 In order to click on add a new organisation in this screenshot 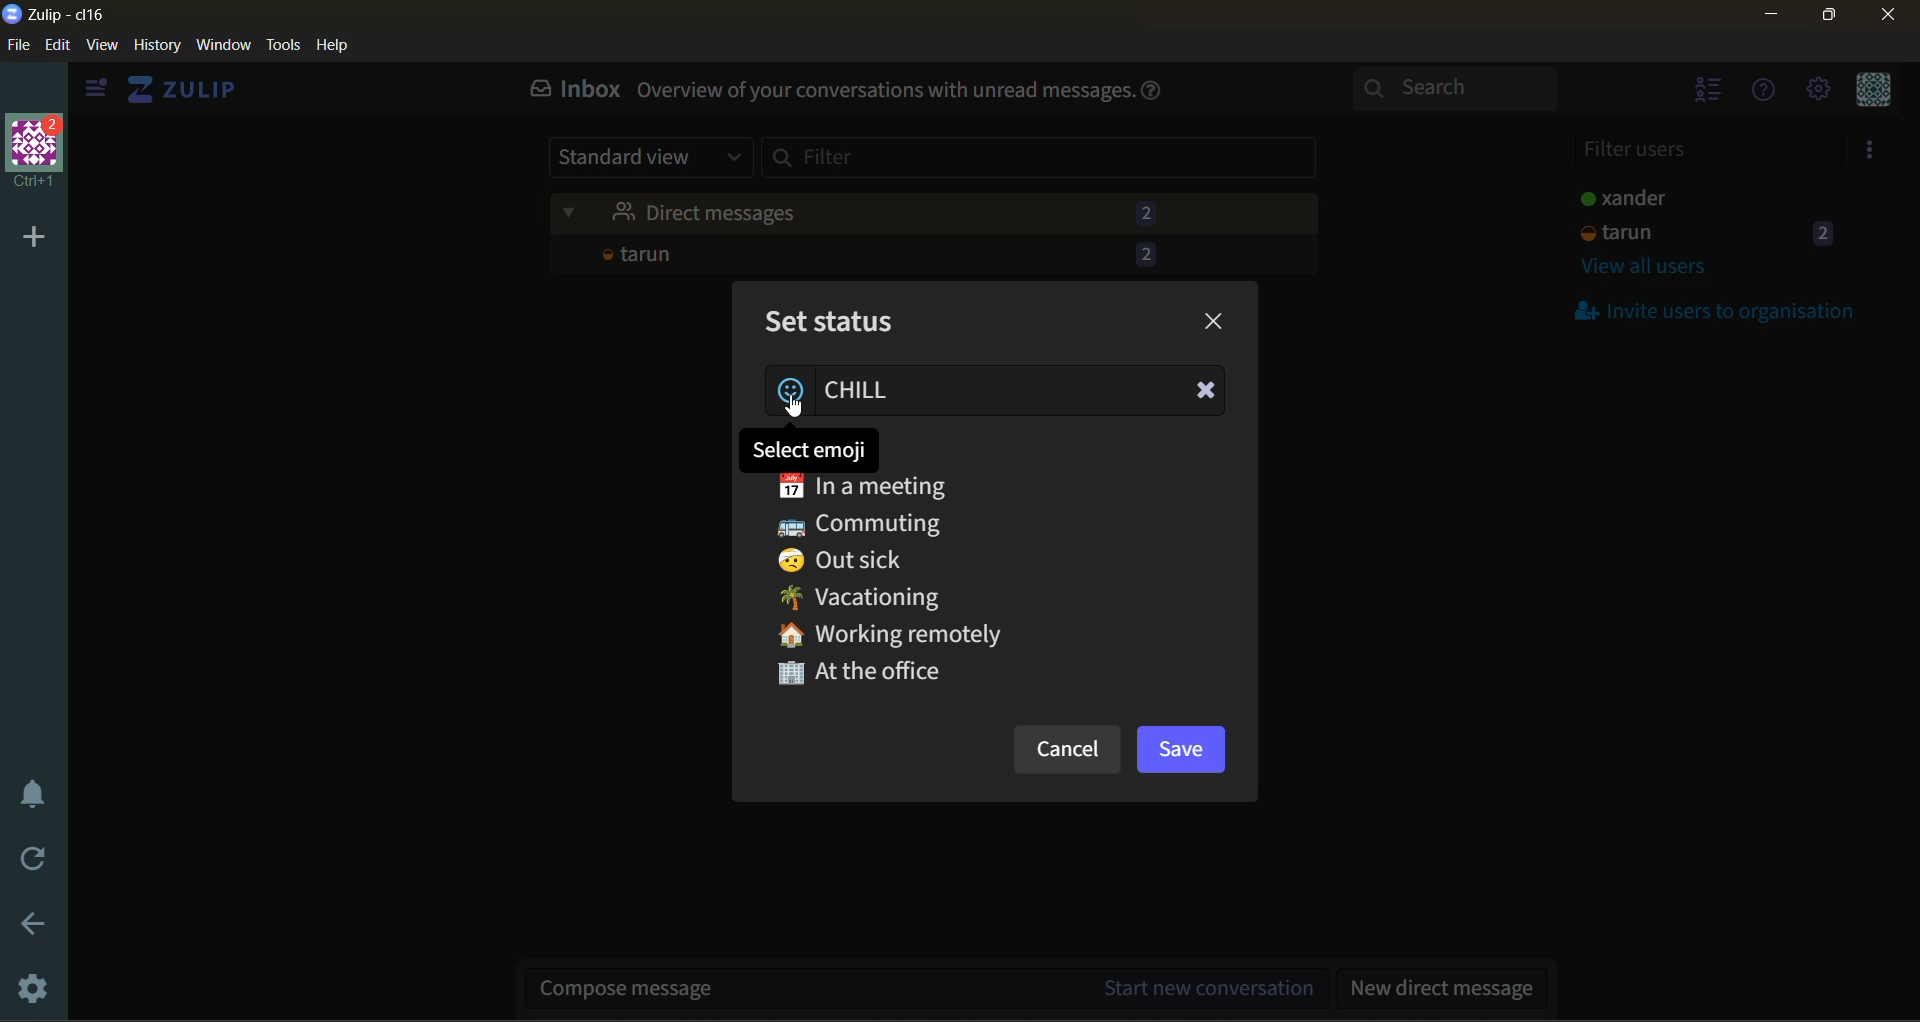, I will do `click(32, 234)`.